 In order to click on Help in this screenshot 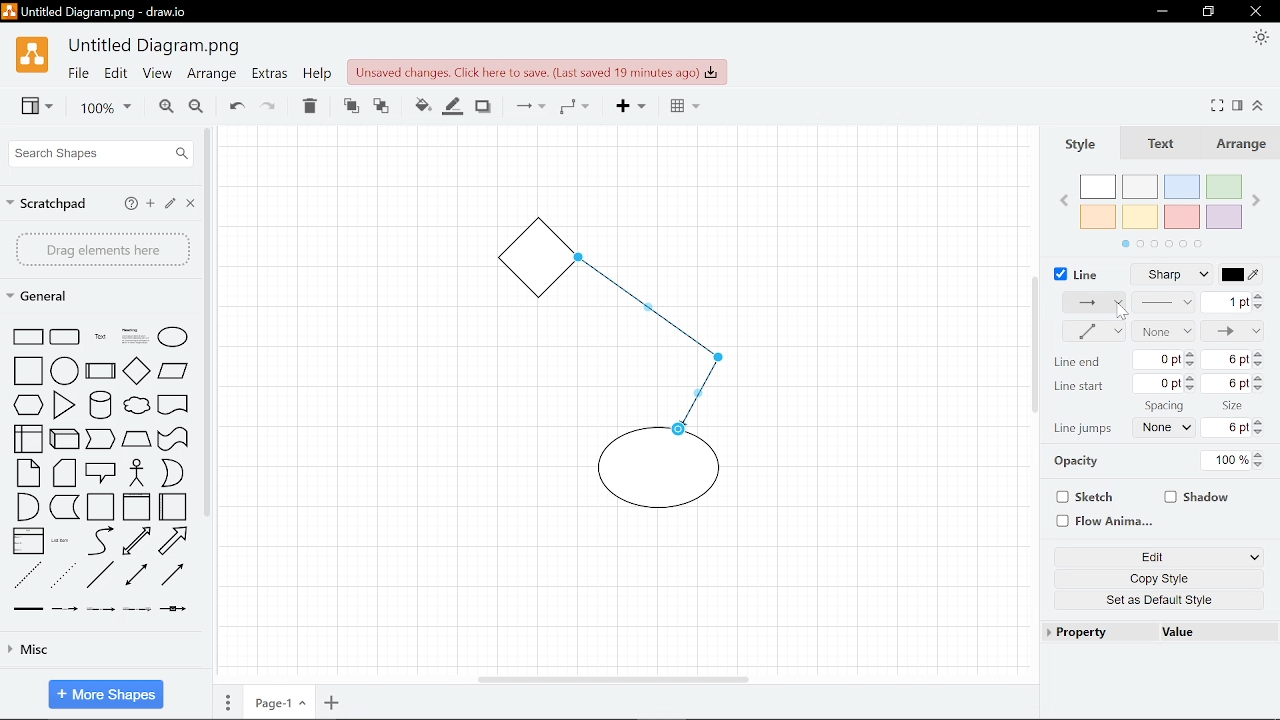, I will do `click(130, 203)`.